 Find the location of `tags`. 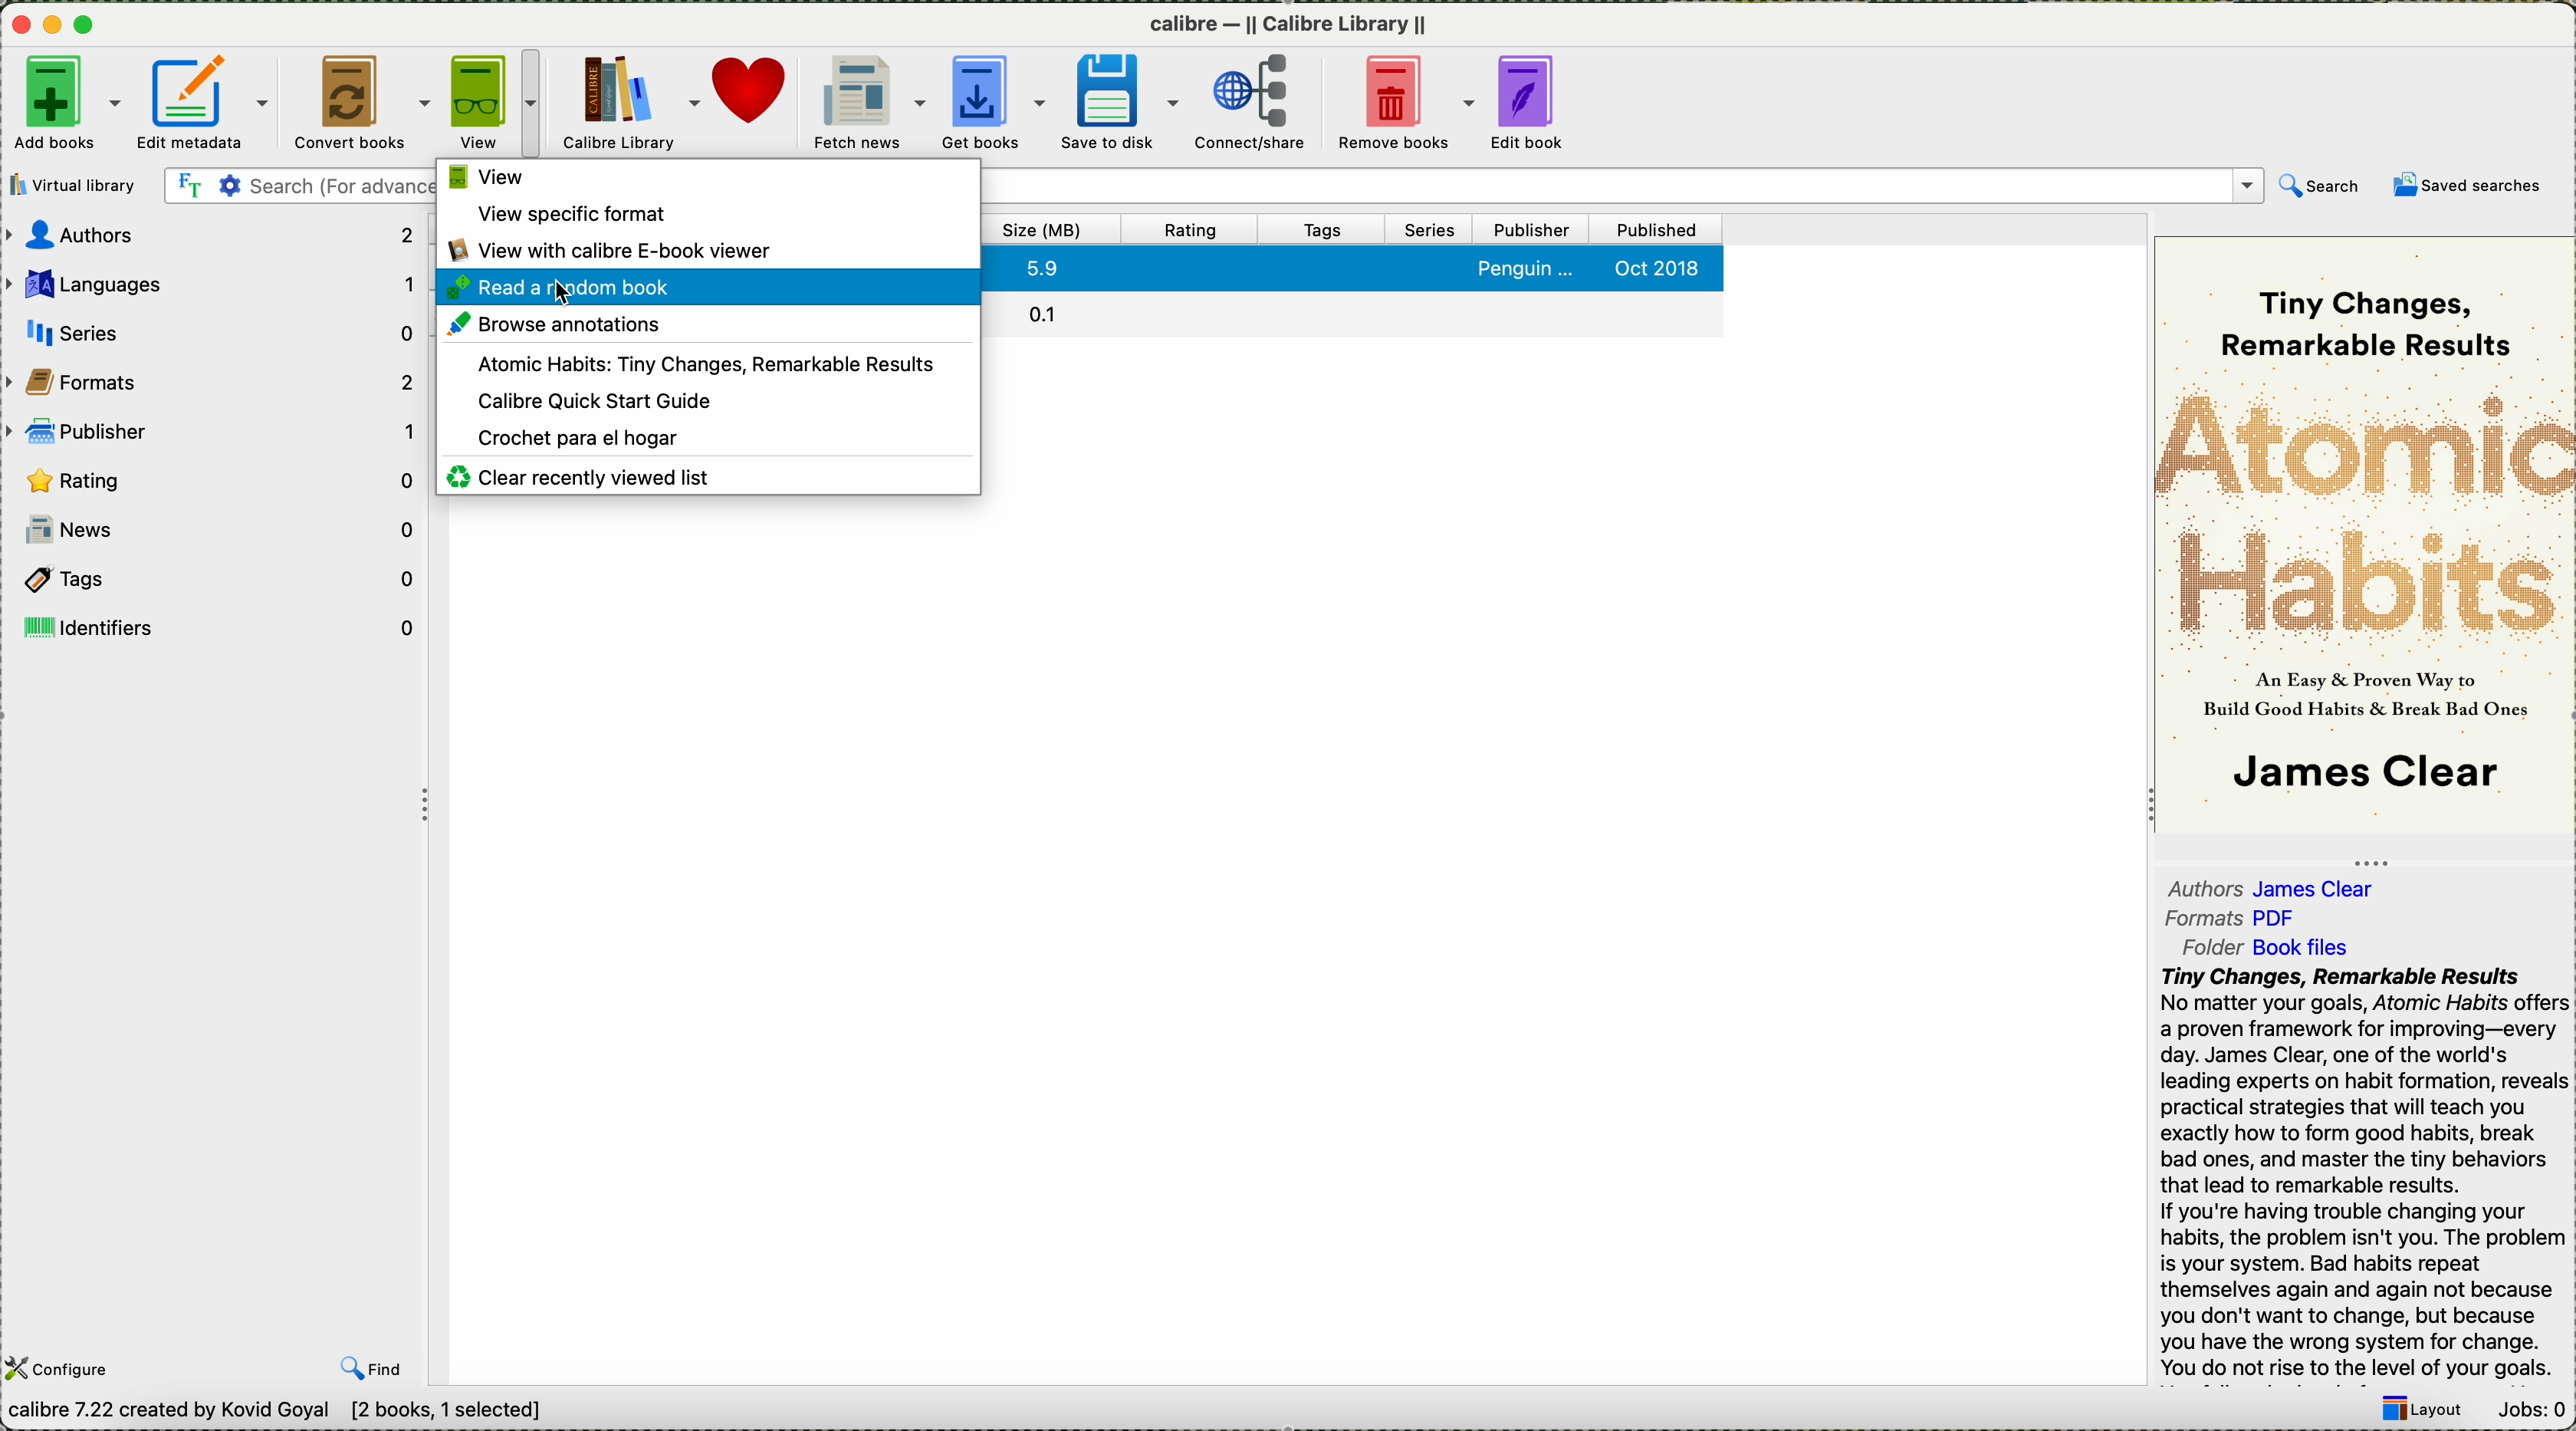

tags is located at coordinates (220, 582).